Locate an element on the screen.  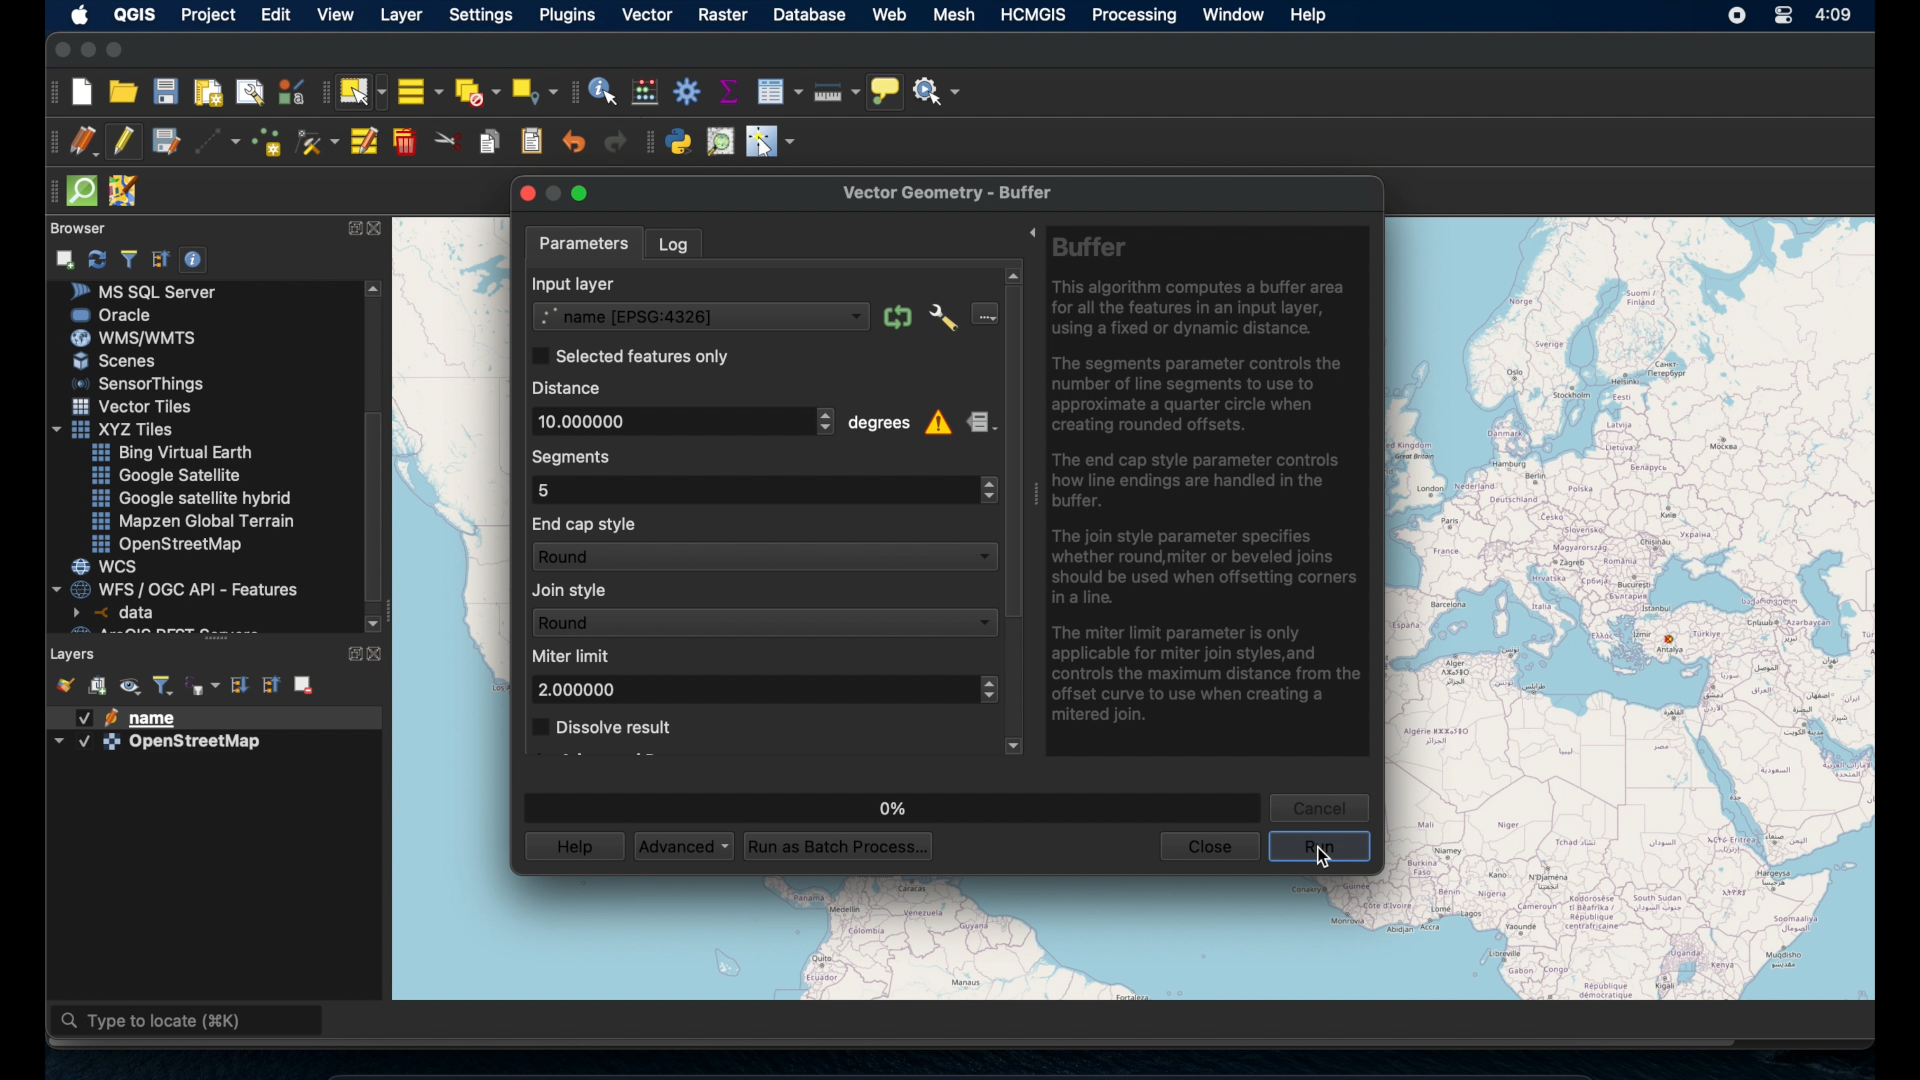
openstreetmap is located at coordinates (171, 545).